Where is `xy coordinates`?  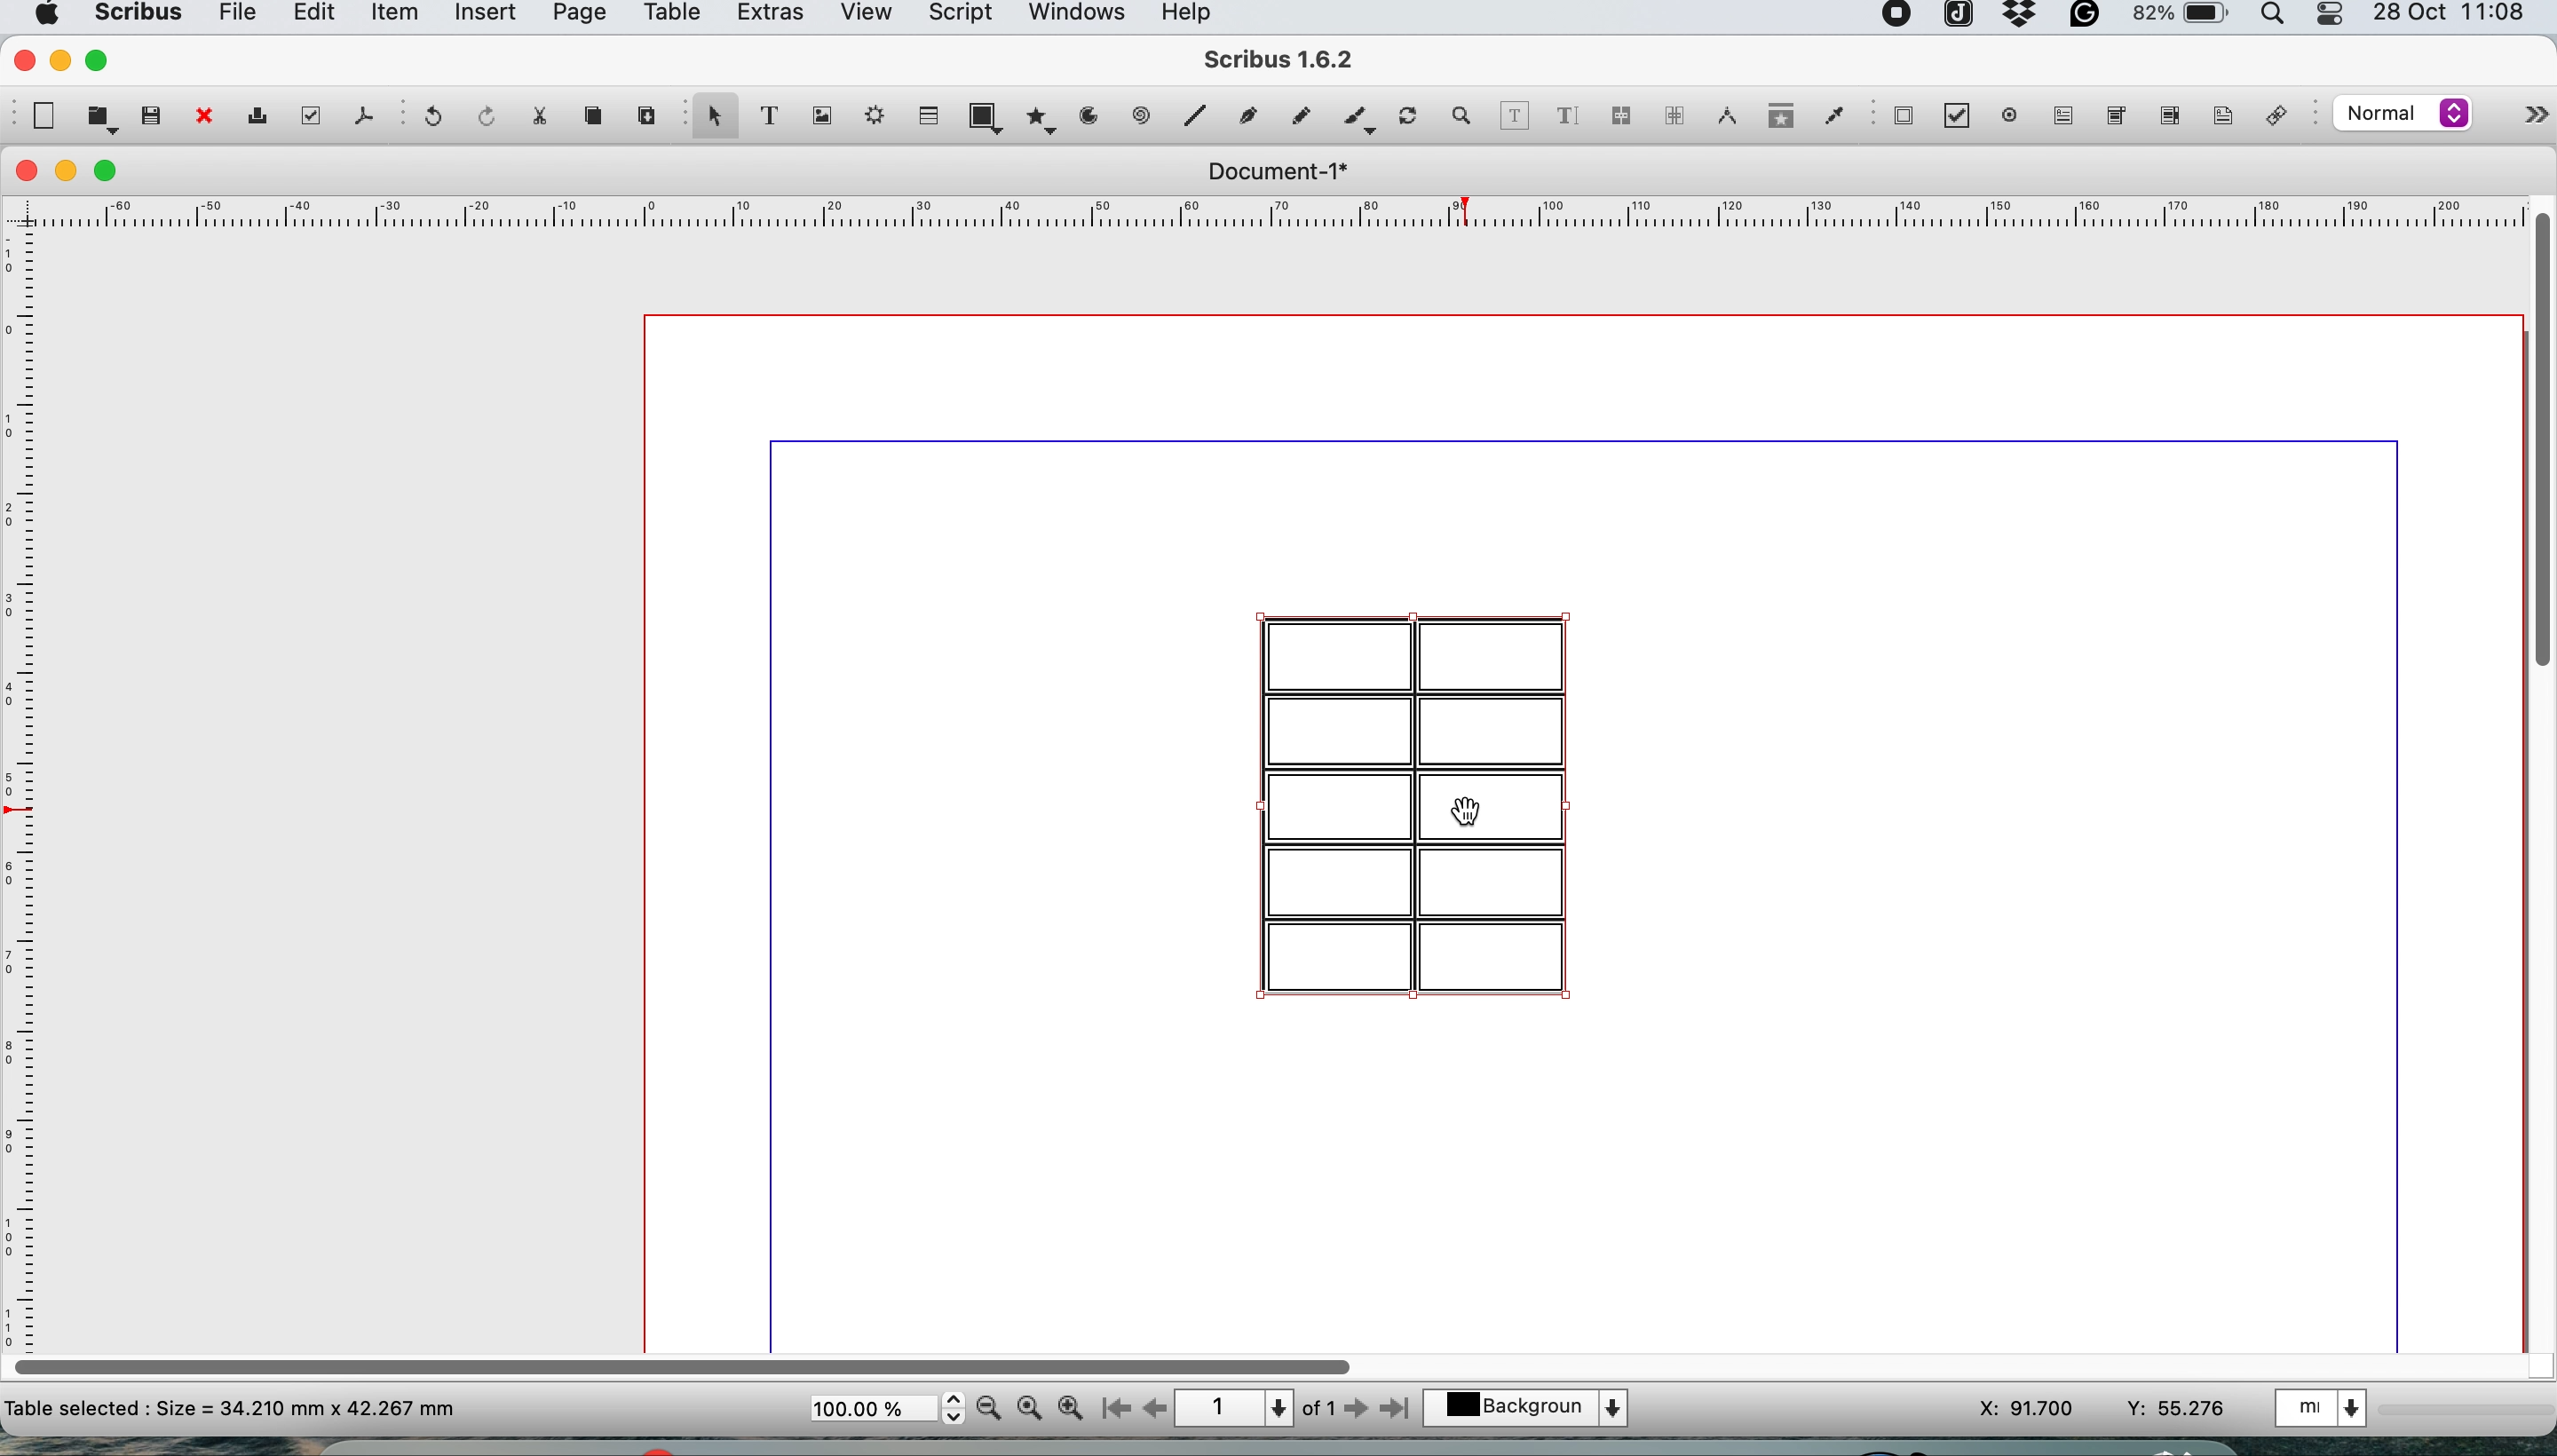 xy coordinates is located at coordinates (2103, 1409).